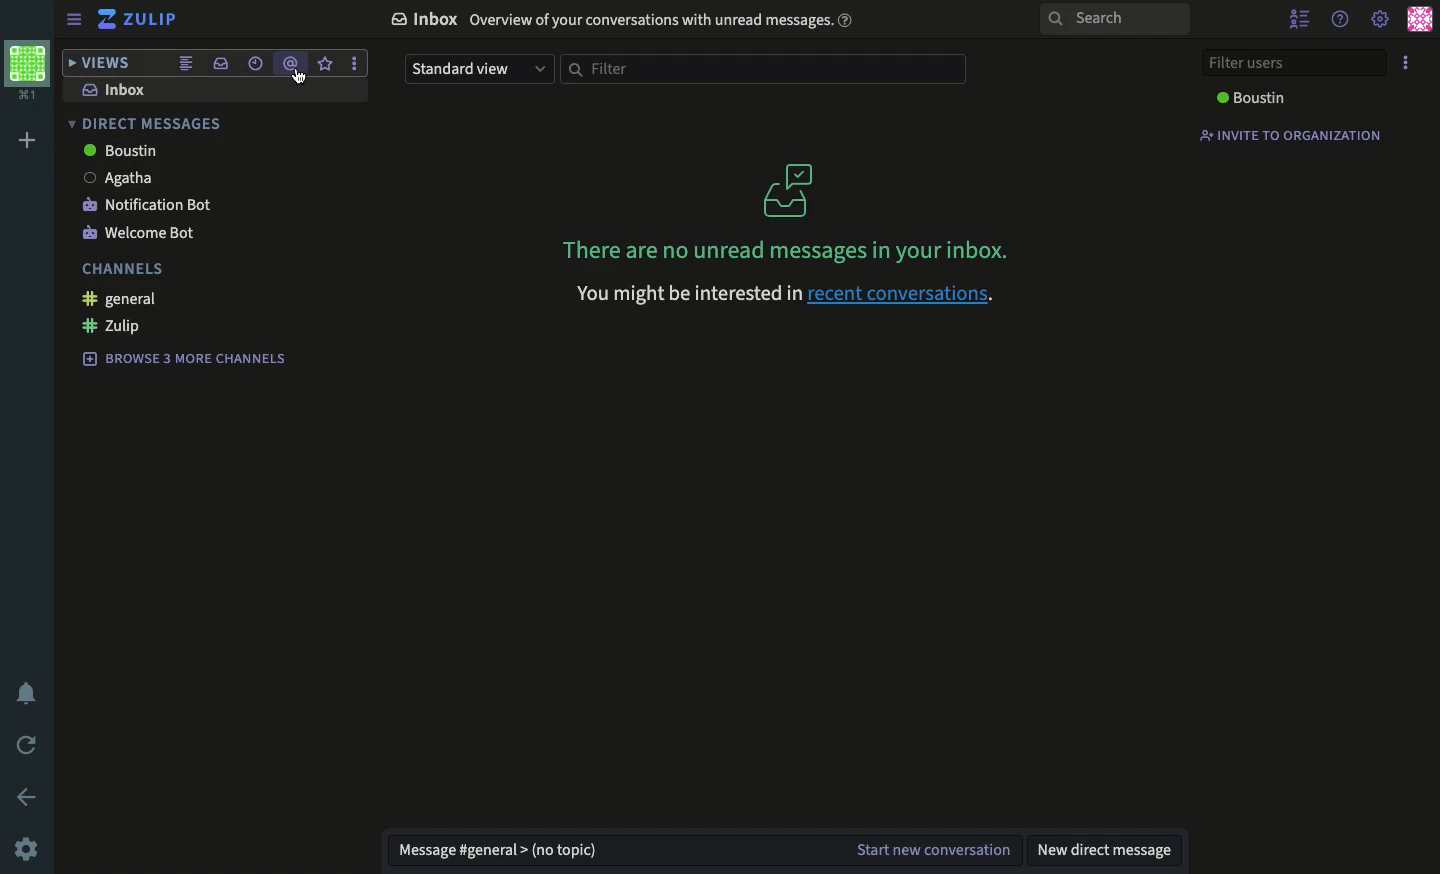  Describe the element at coordinates (762, 70) in the screenshot. I see `filter` at that location.